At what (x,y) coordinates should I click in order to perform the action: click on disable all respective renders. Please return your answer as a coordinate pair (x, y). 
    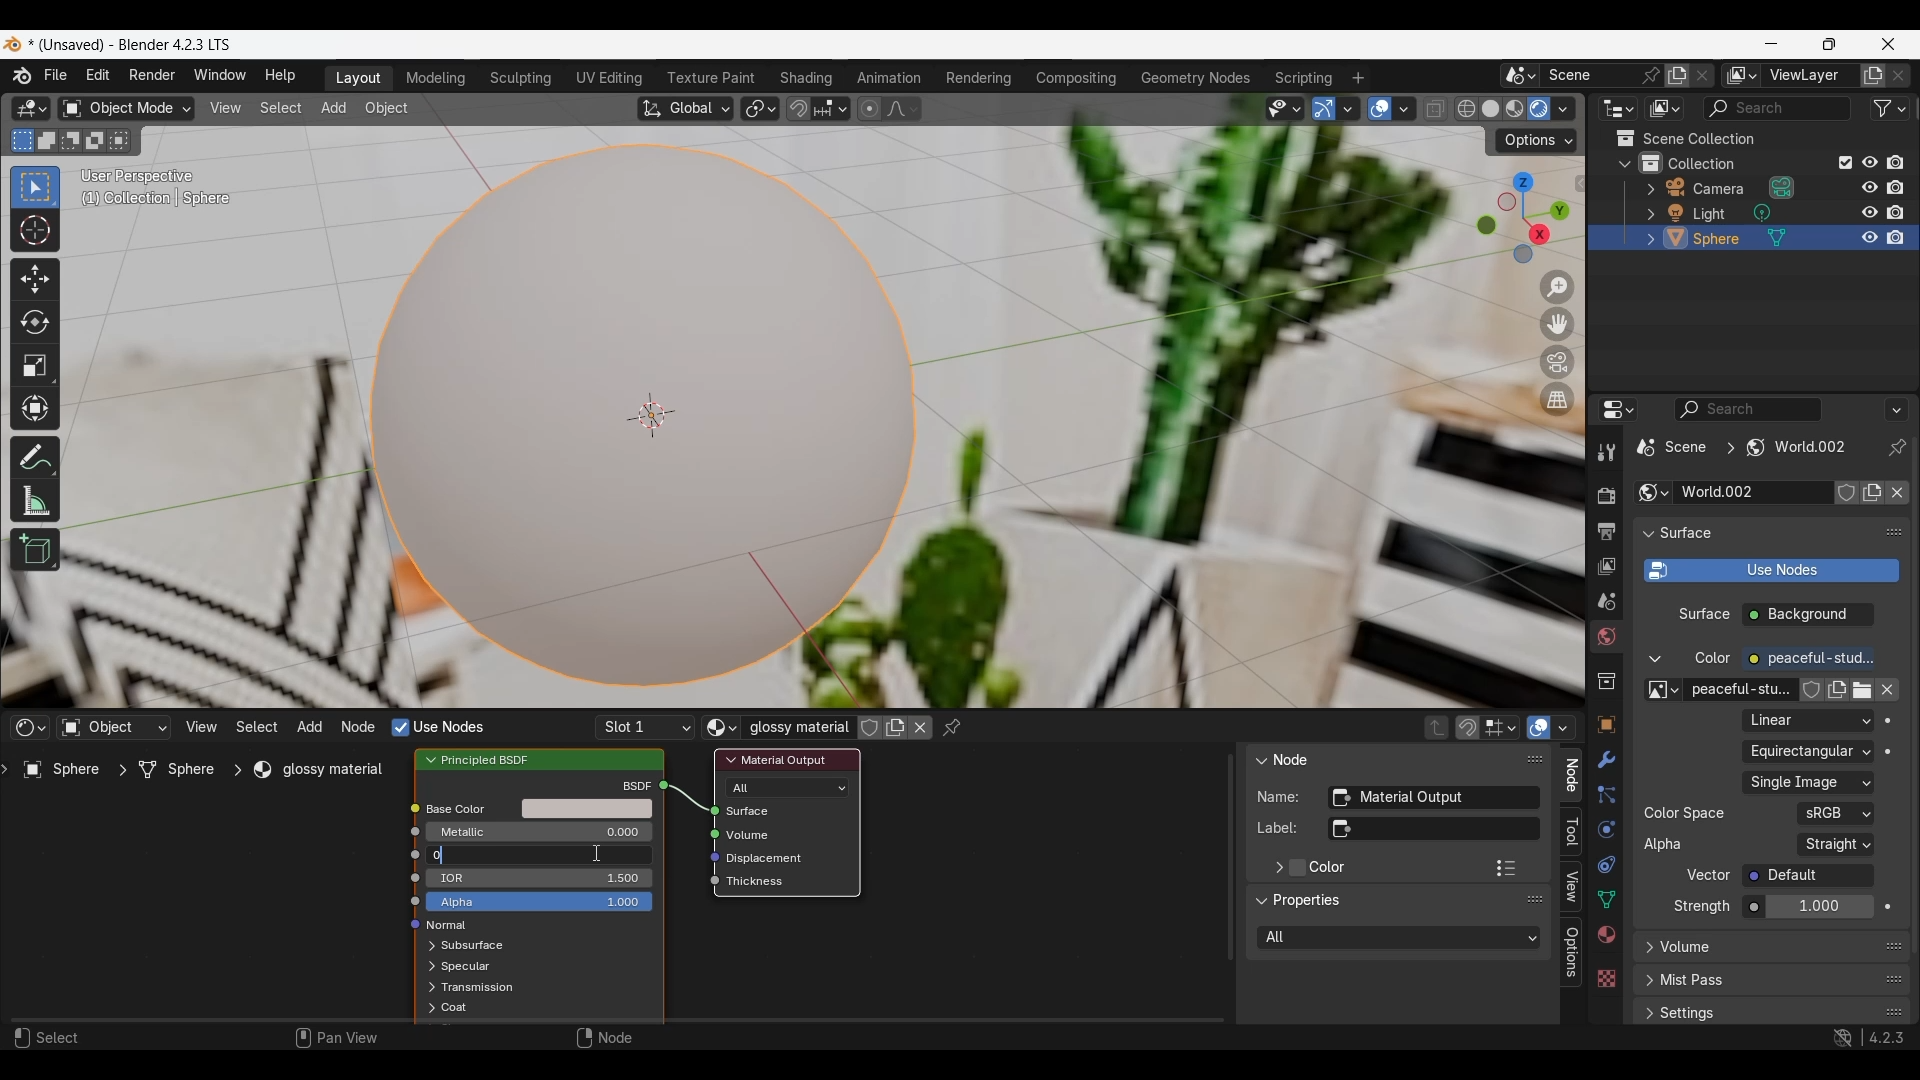
    Looking at the image, I should click on (1903, 238).